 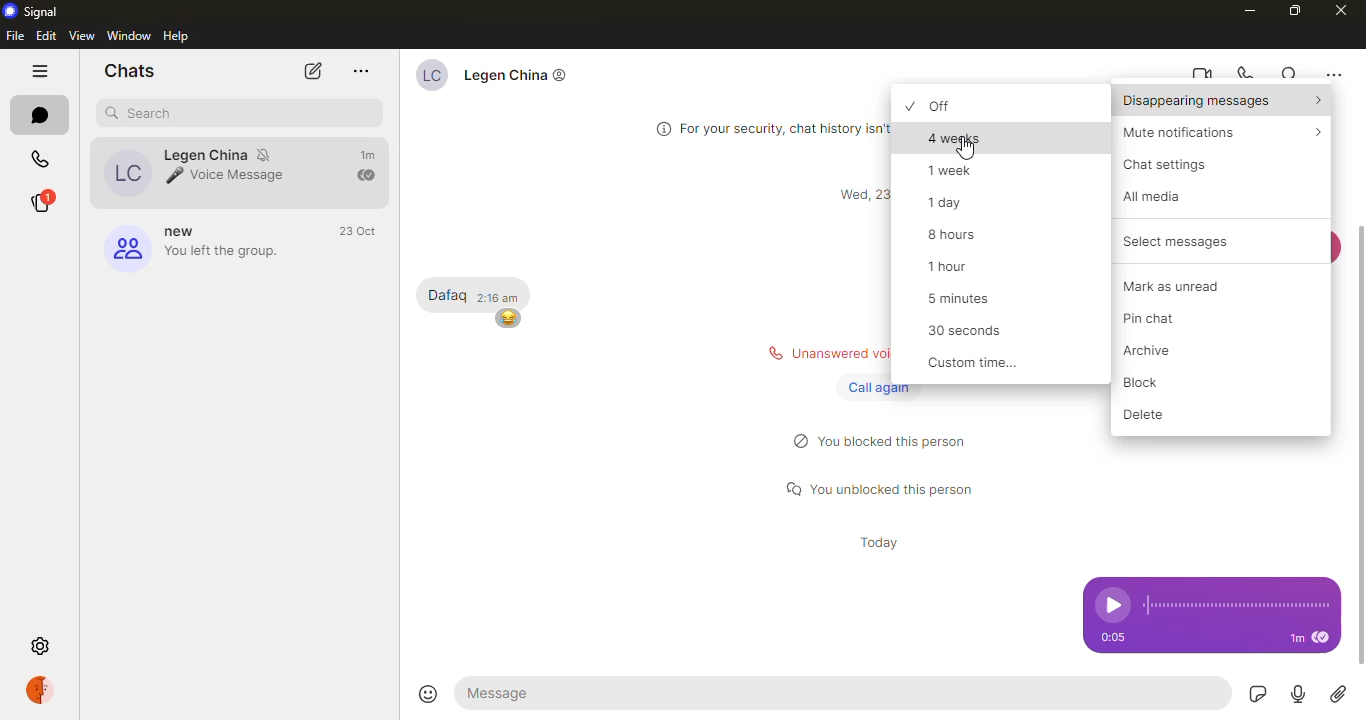 What do you see at coordinates (1111, 637) in the screenshot?
I see `time` at bounding box center [1111, 637].